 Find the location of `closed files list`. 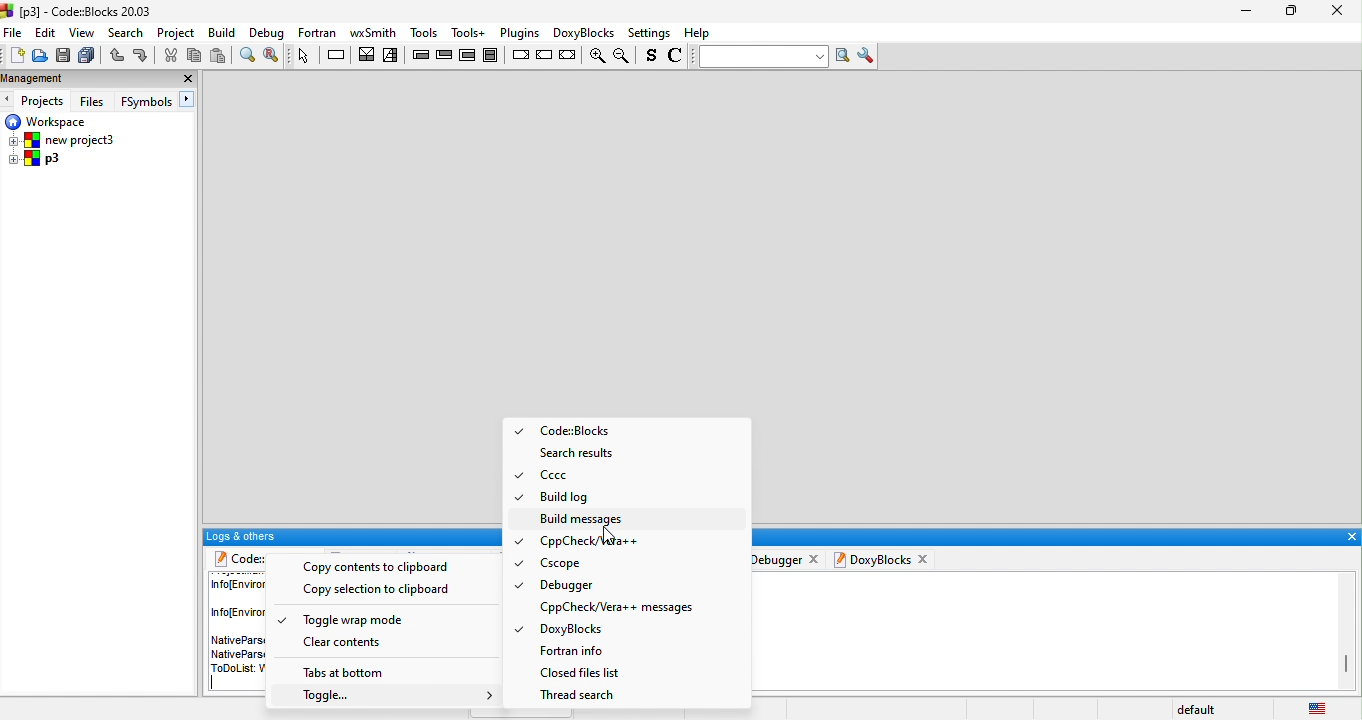

closed files list is located at coordinates (598, 672).